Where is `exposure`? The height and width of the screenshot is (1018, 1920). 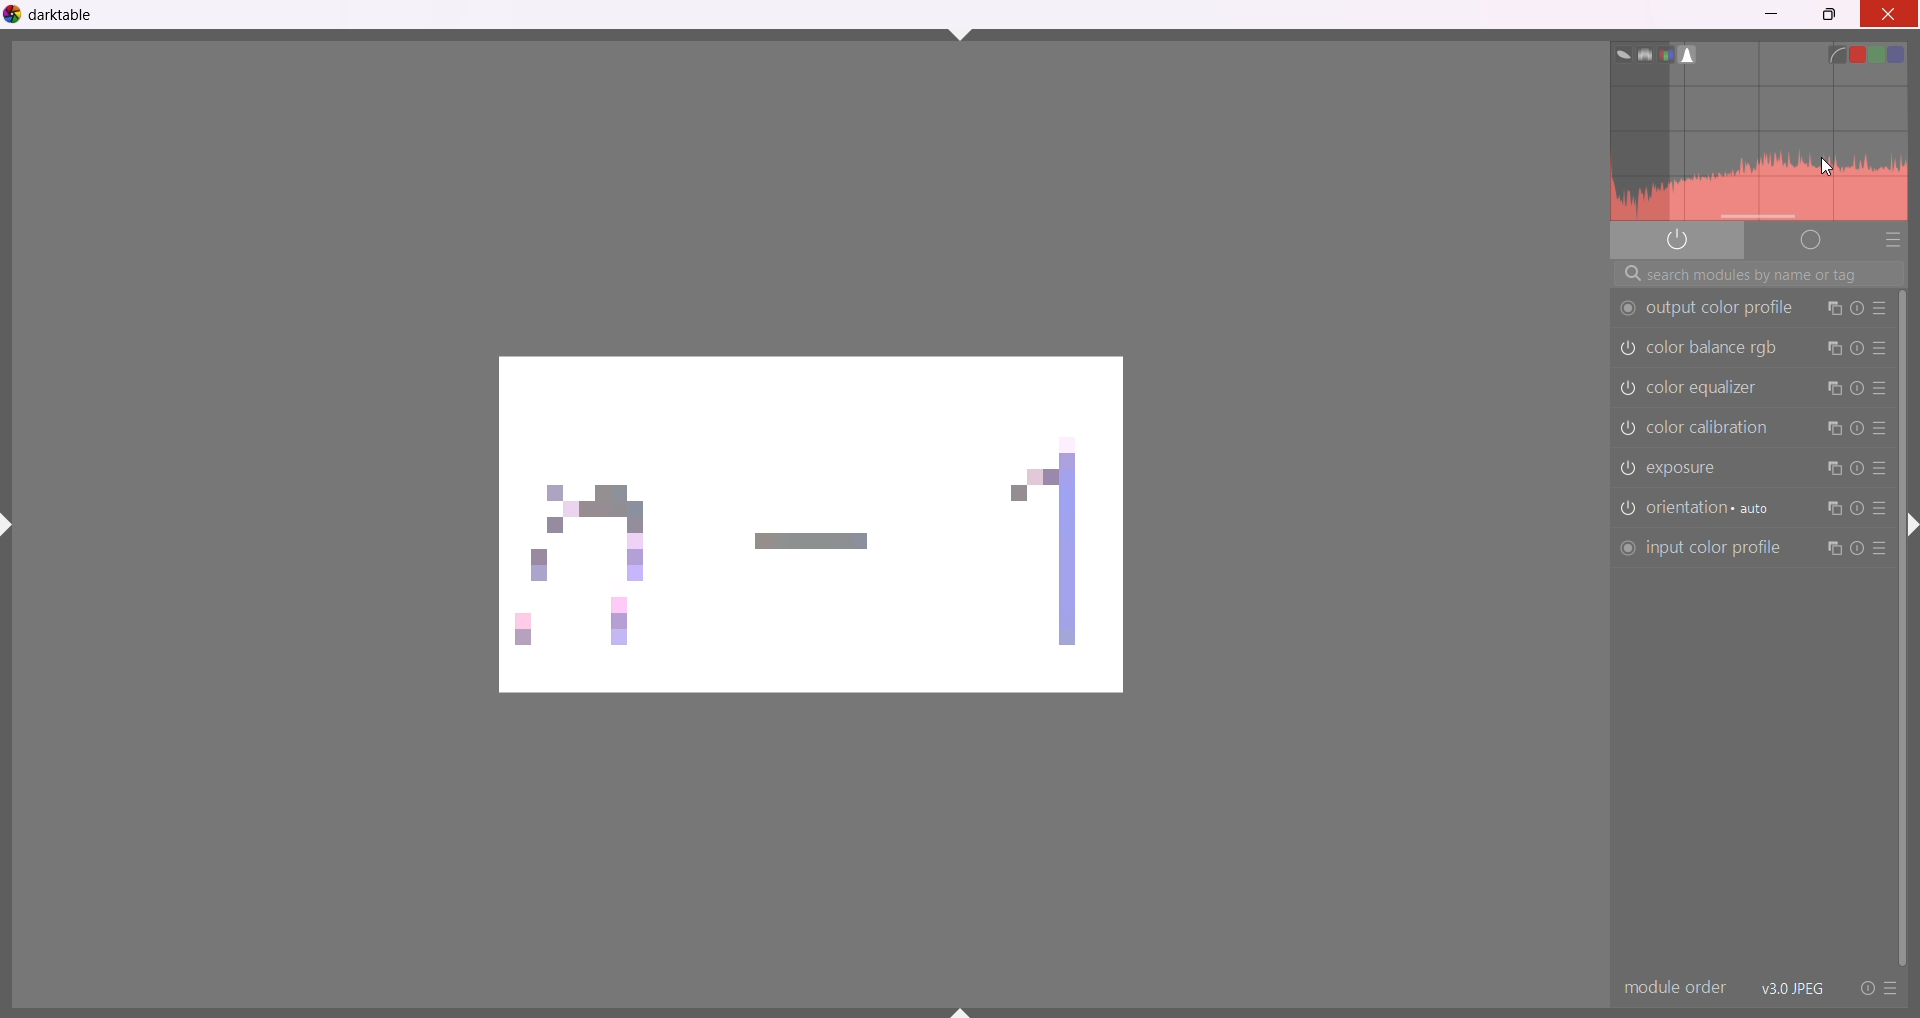 exposure is located at coordinates (1698, 470).